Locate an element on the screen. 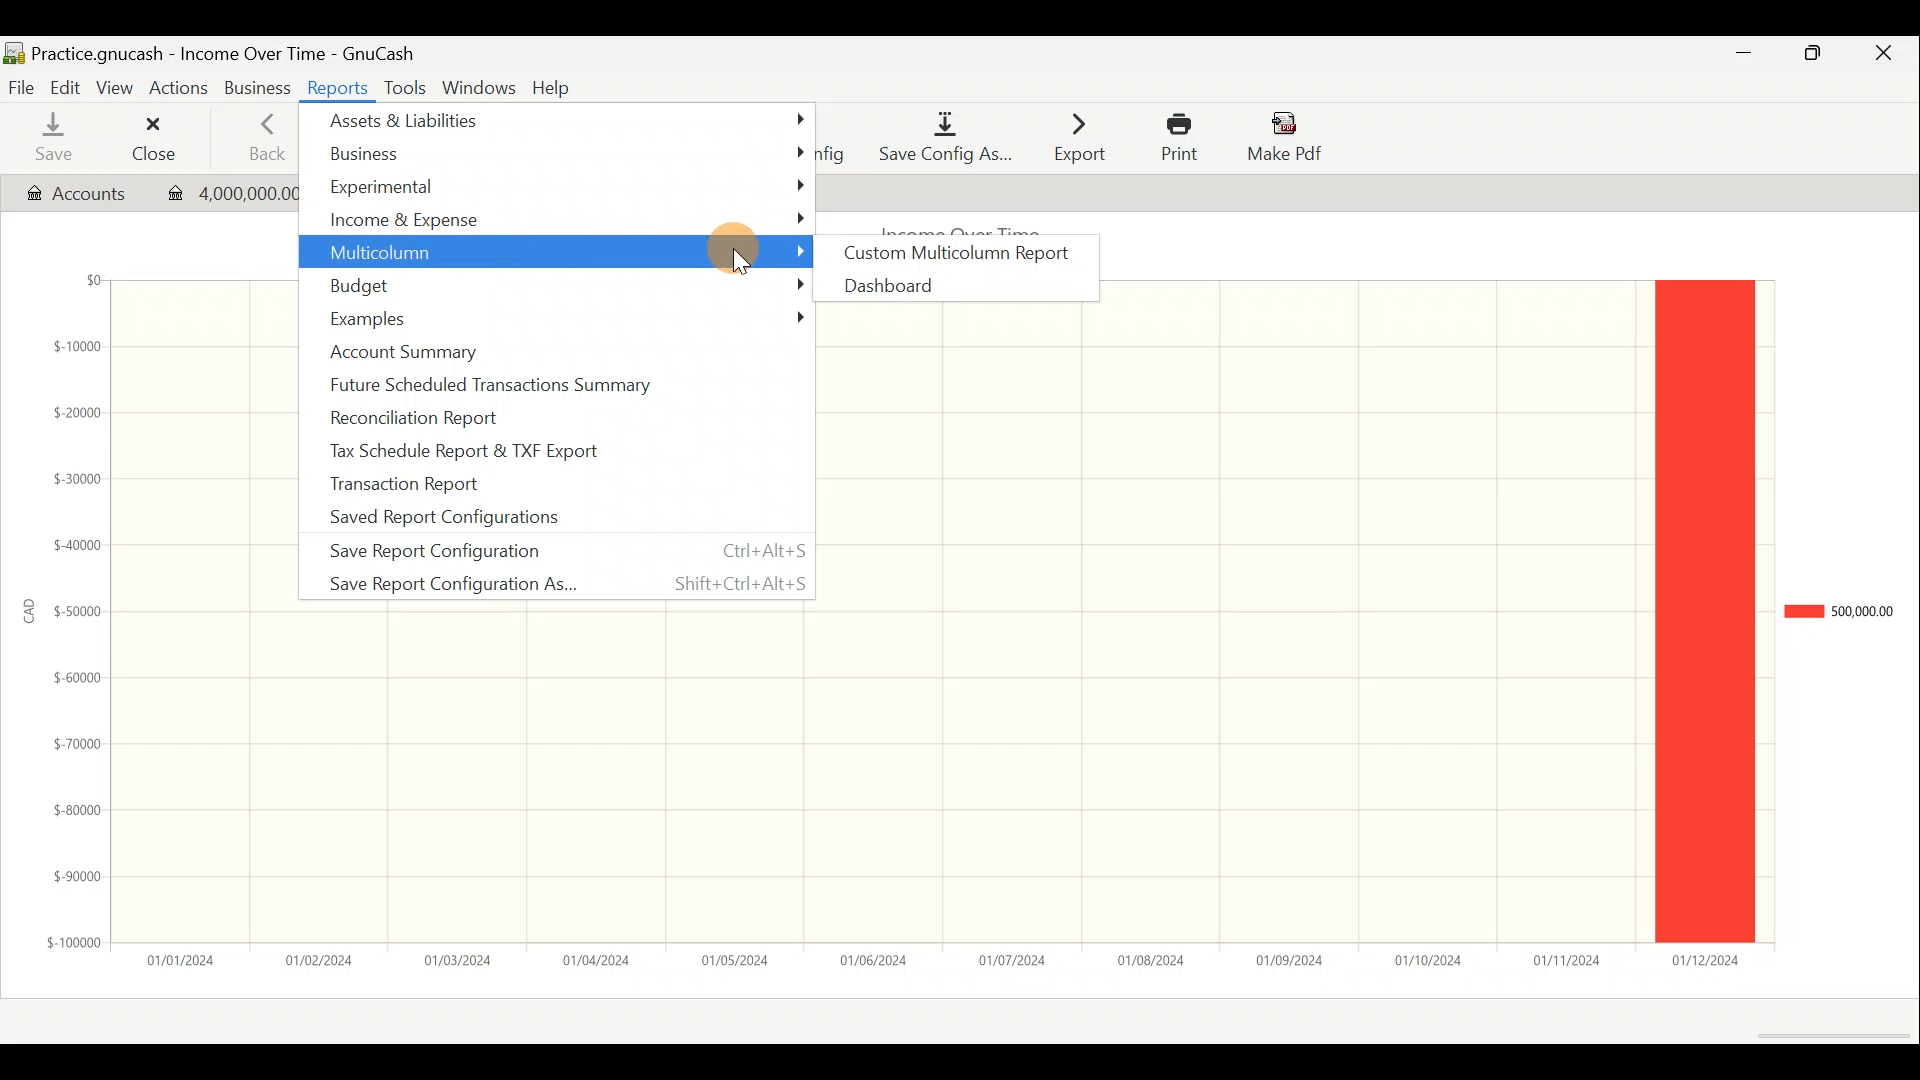  Edit is located at coordinates (65, 86).